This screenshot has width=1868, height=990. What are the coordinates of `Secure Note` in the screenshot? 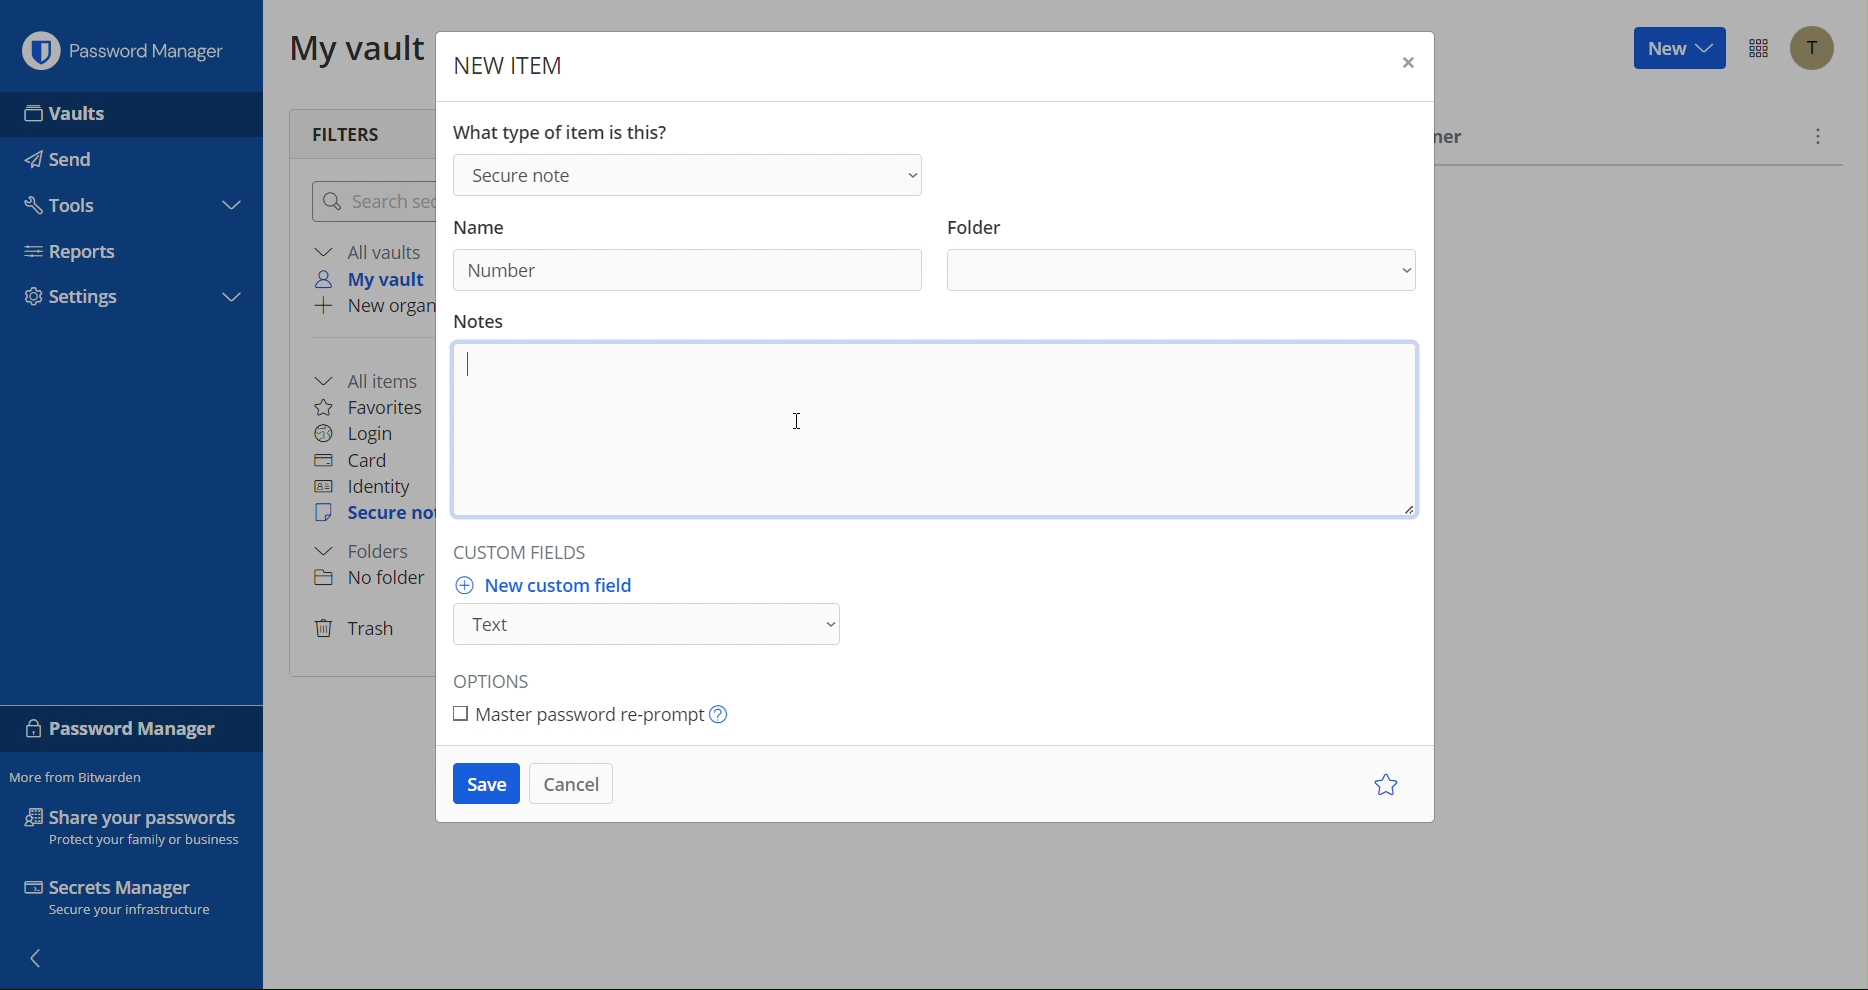 It's located at (372, 517).